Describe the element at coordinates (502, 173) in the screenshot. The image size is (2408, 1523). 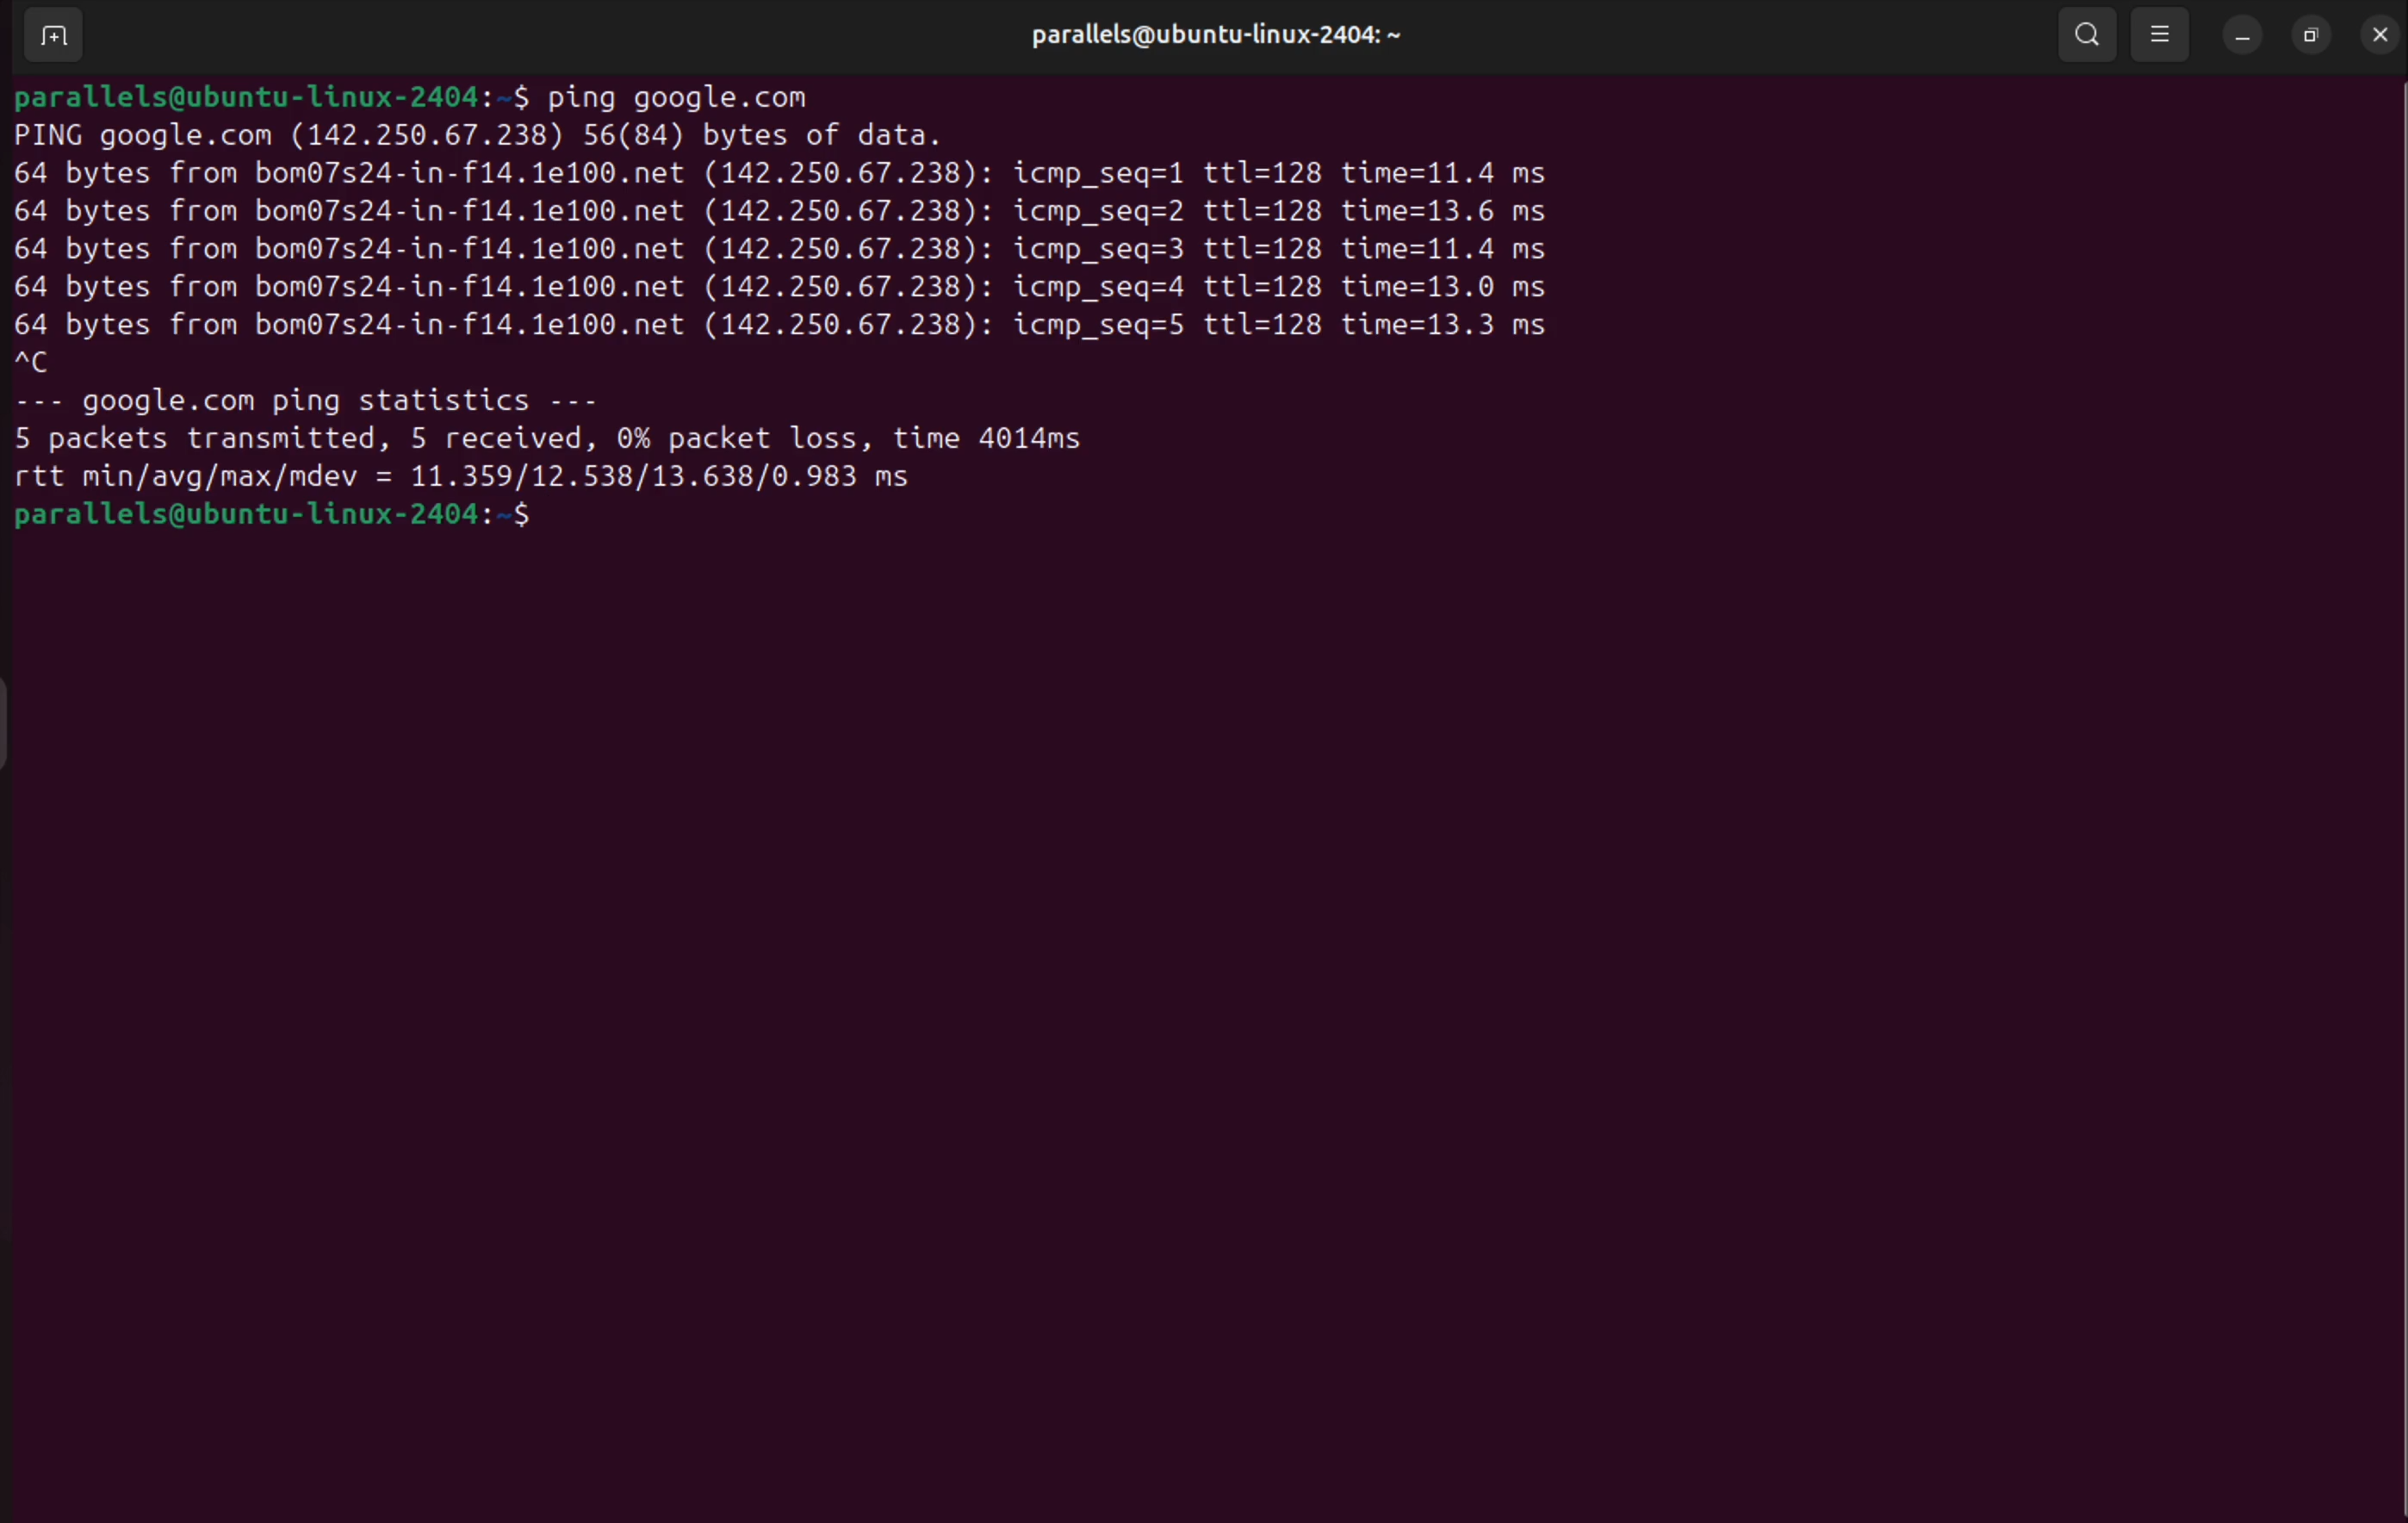
I see `64 bytes from bom poert .net` at that location.